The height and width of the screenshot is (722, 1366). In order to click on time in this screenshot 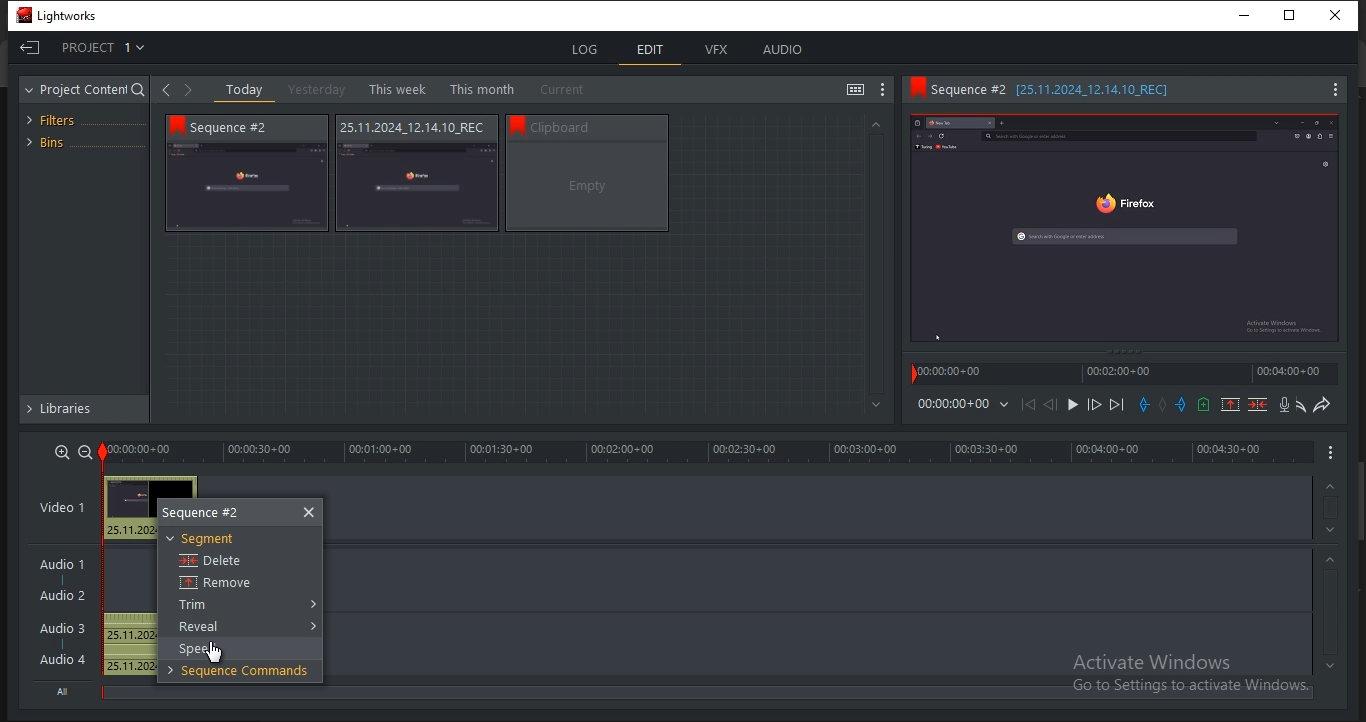, I will do `click(952, 404)`.